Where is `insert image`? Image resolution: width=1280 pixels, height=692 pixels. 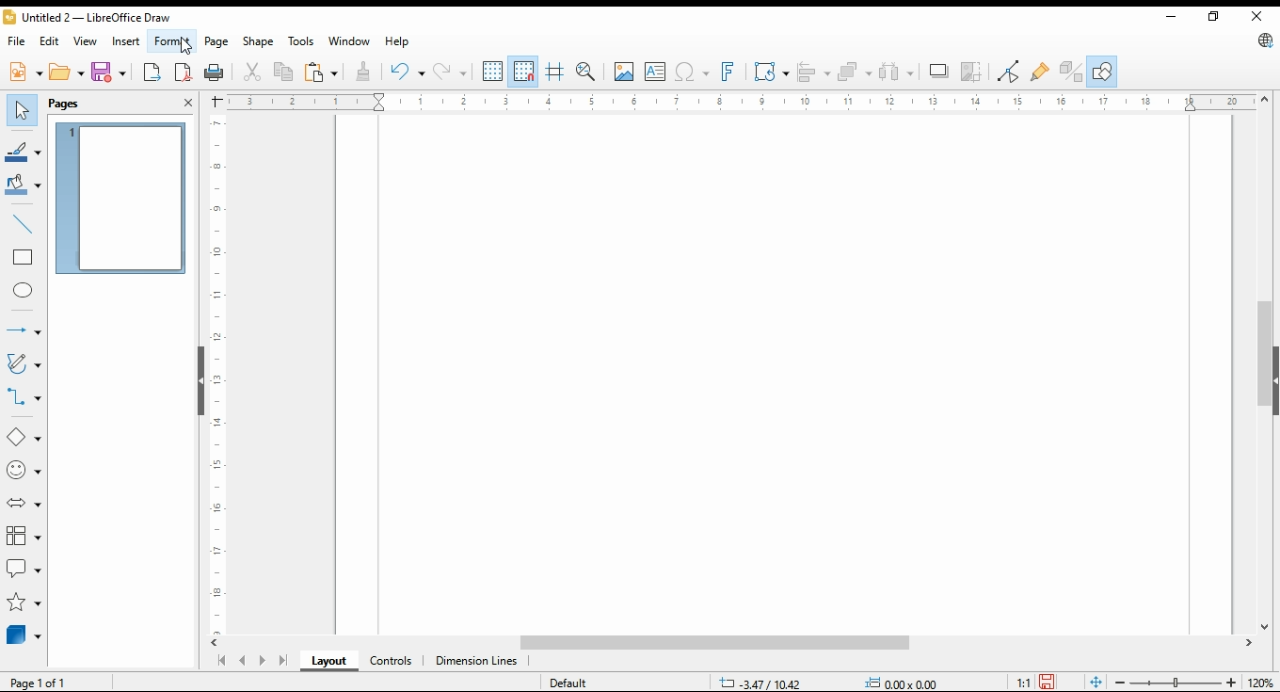
insert image is located at coordinates (623, 71).